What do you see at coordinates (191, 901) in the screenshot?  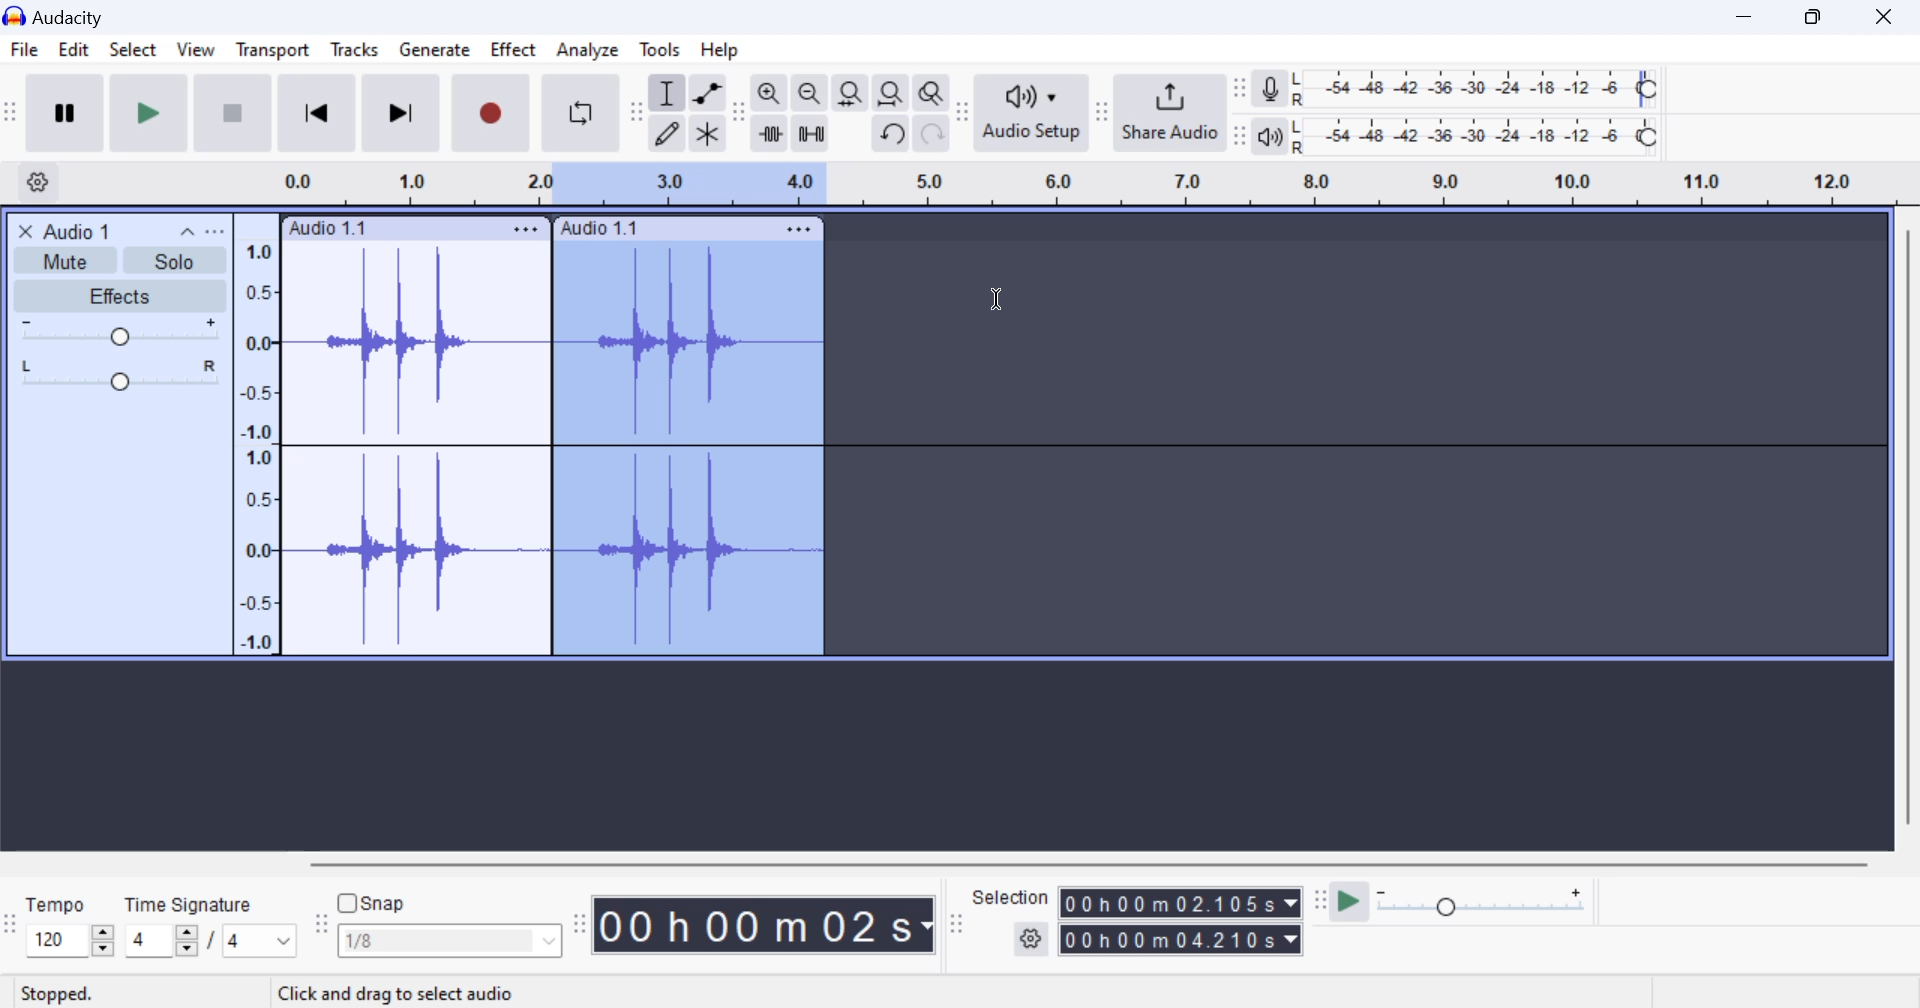 I see `Time Signature` at bounding box center [191, 901].